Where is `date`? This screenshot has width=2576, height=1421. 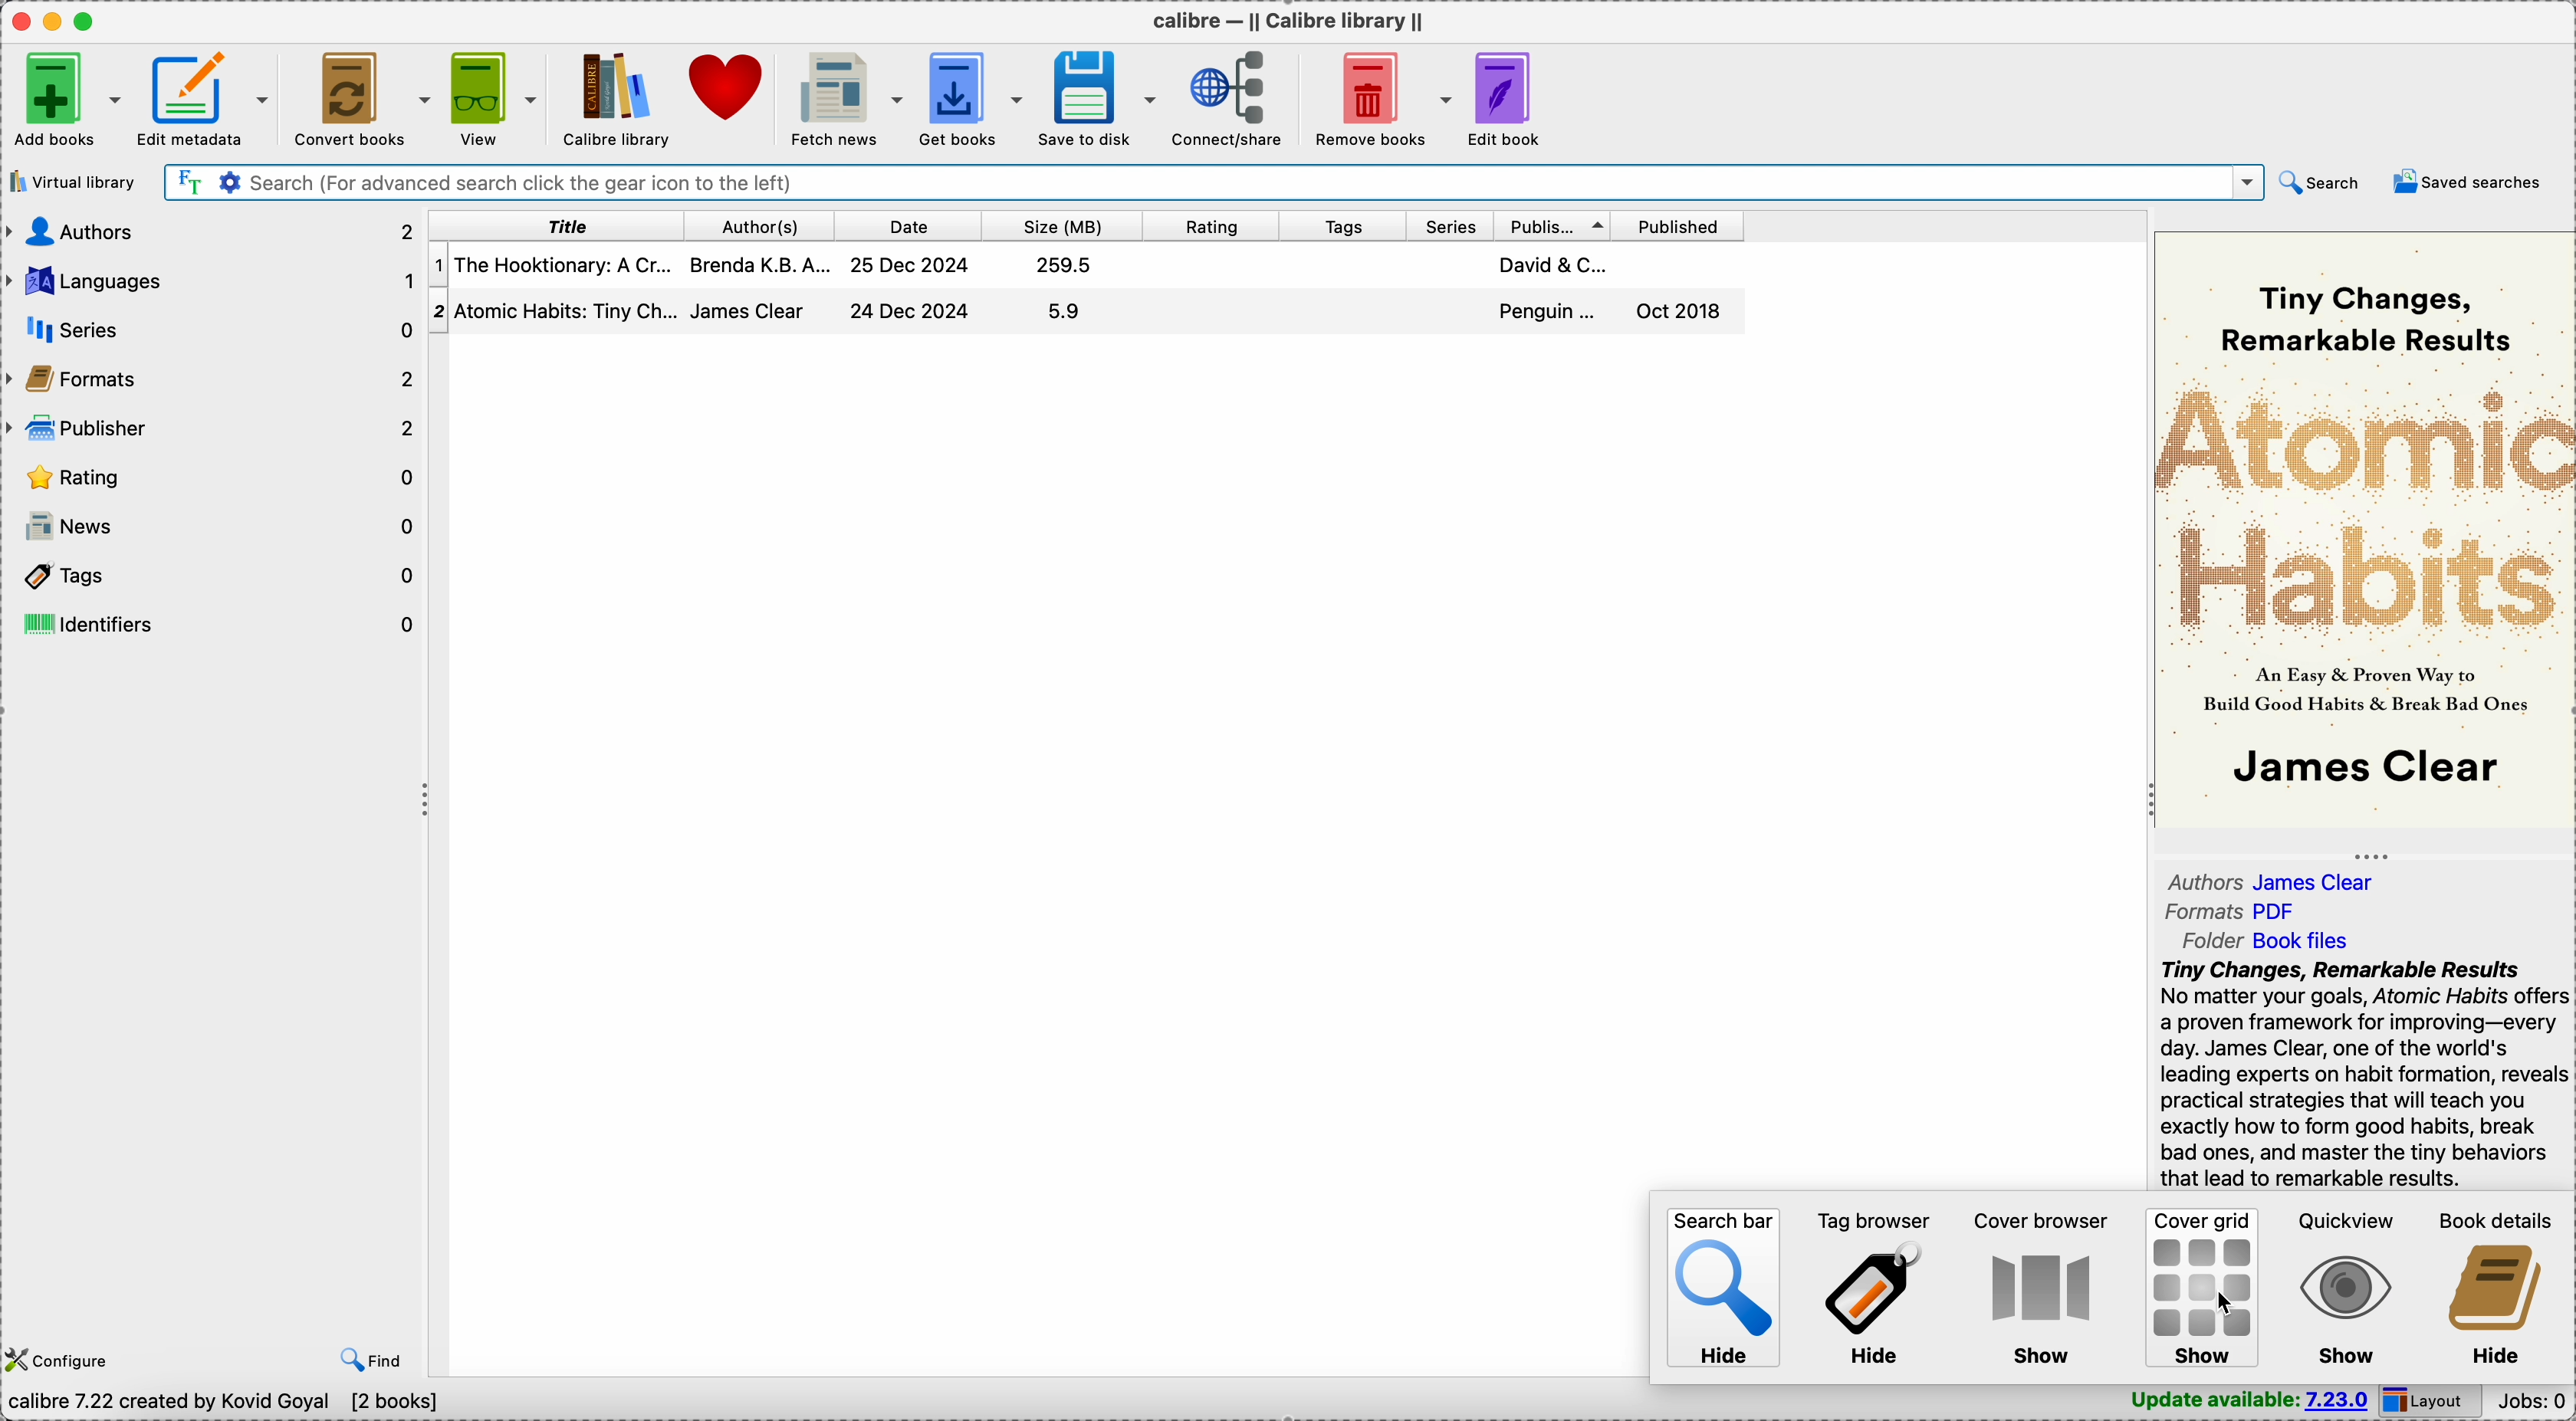 date is located at coordinates (910, 226).